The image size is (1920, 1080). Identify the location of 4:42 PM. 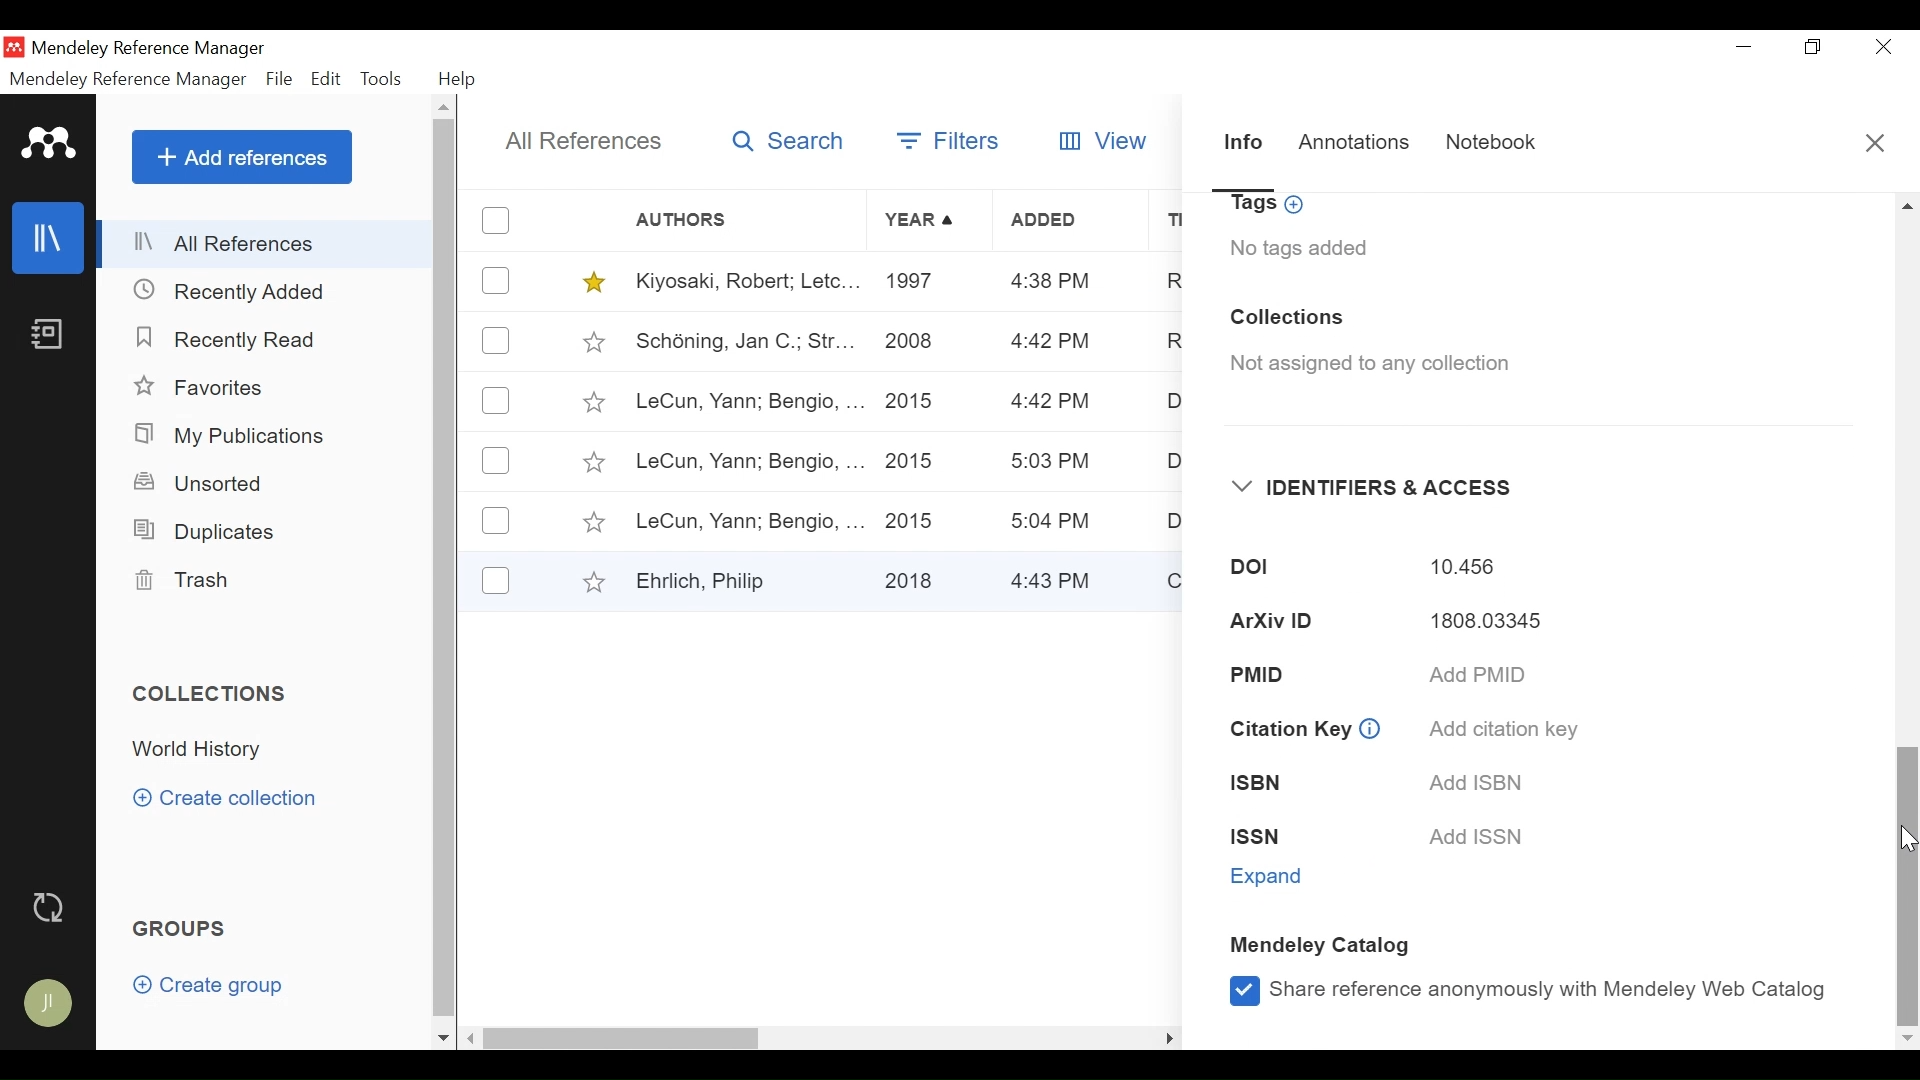
(1050, 343).